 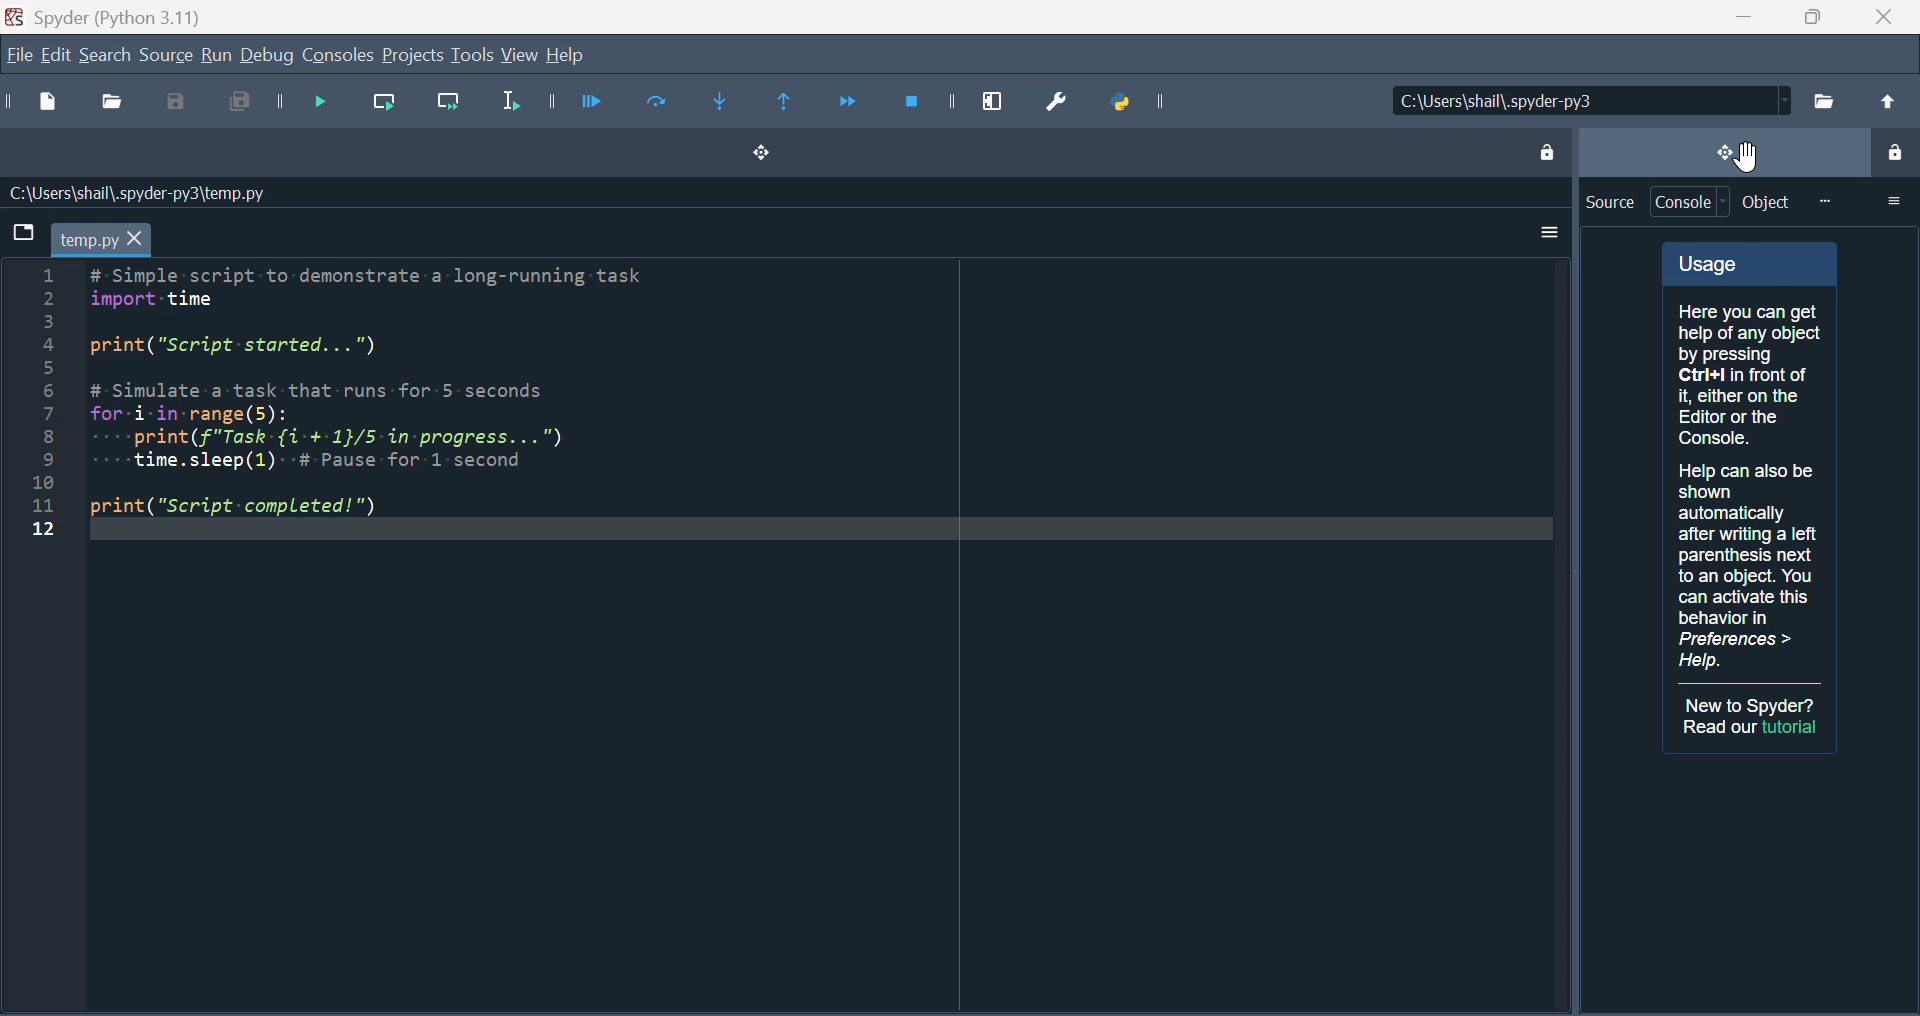 What do you see at coordinates (165, 55) in the screenshot?
I see `Source` at bounding box center [165, 55].